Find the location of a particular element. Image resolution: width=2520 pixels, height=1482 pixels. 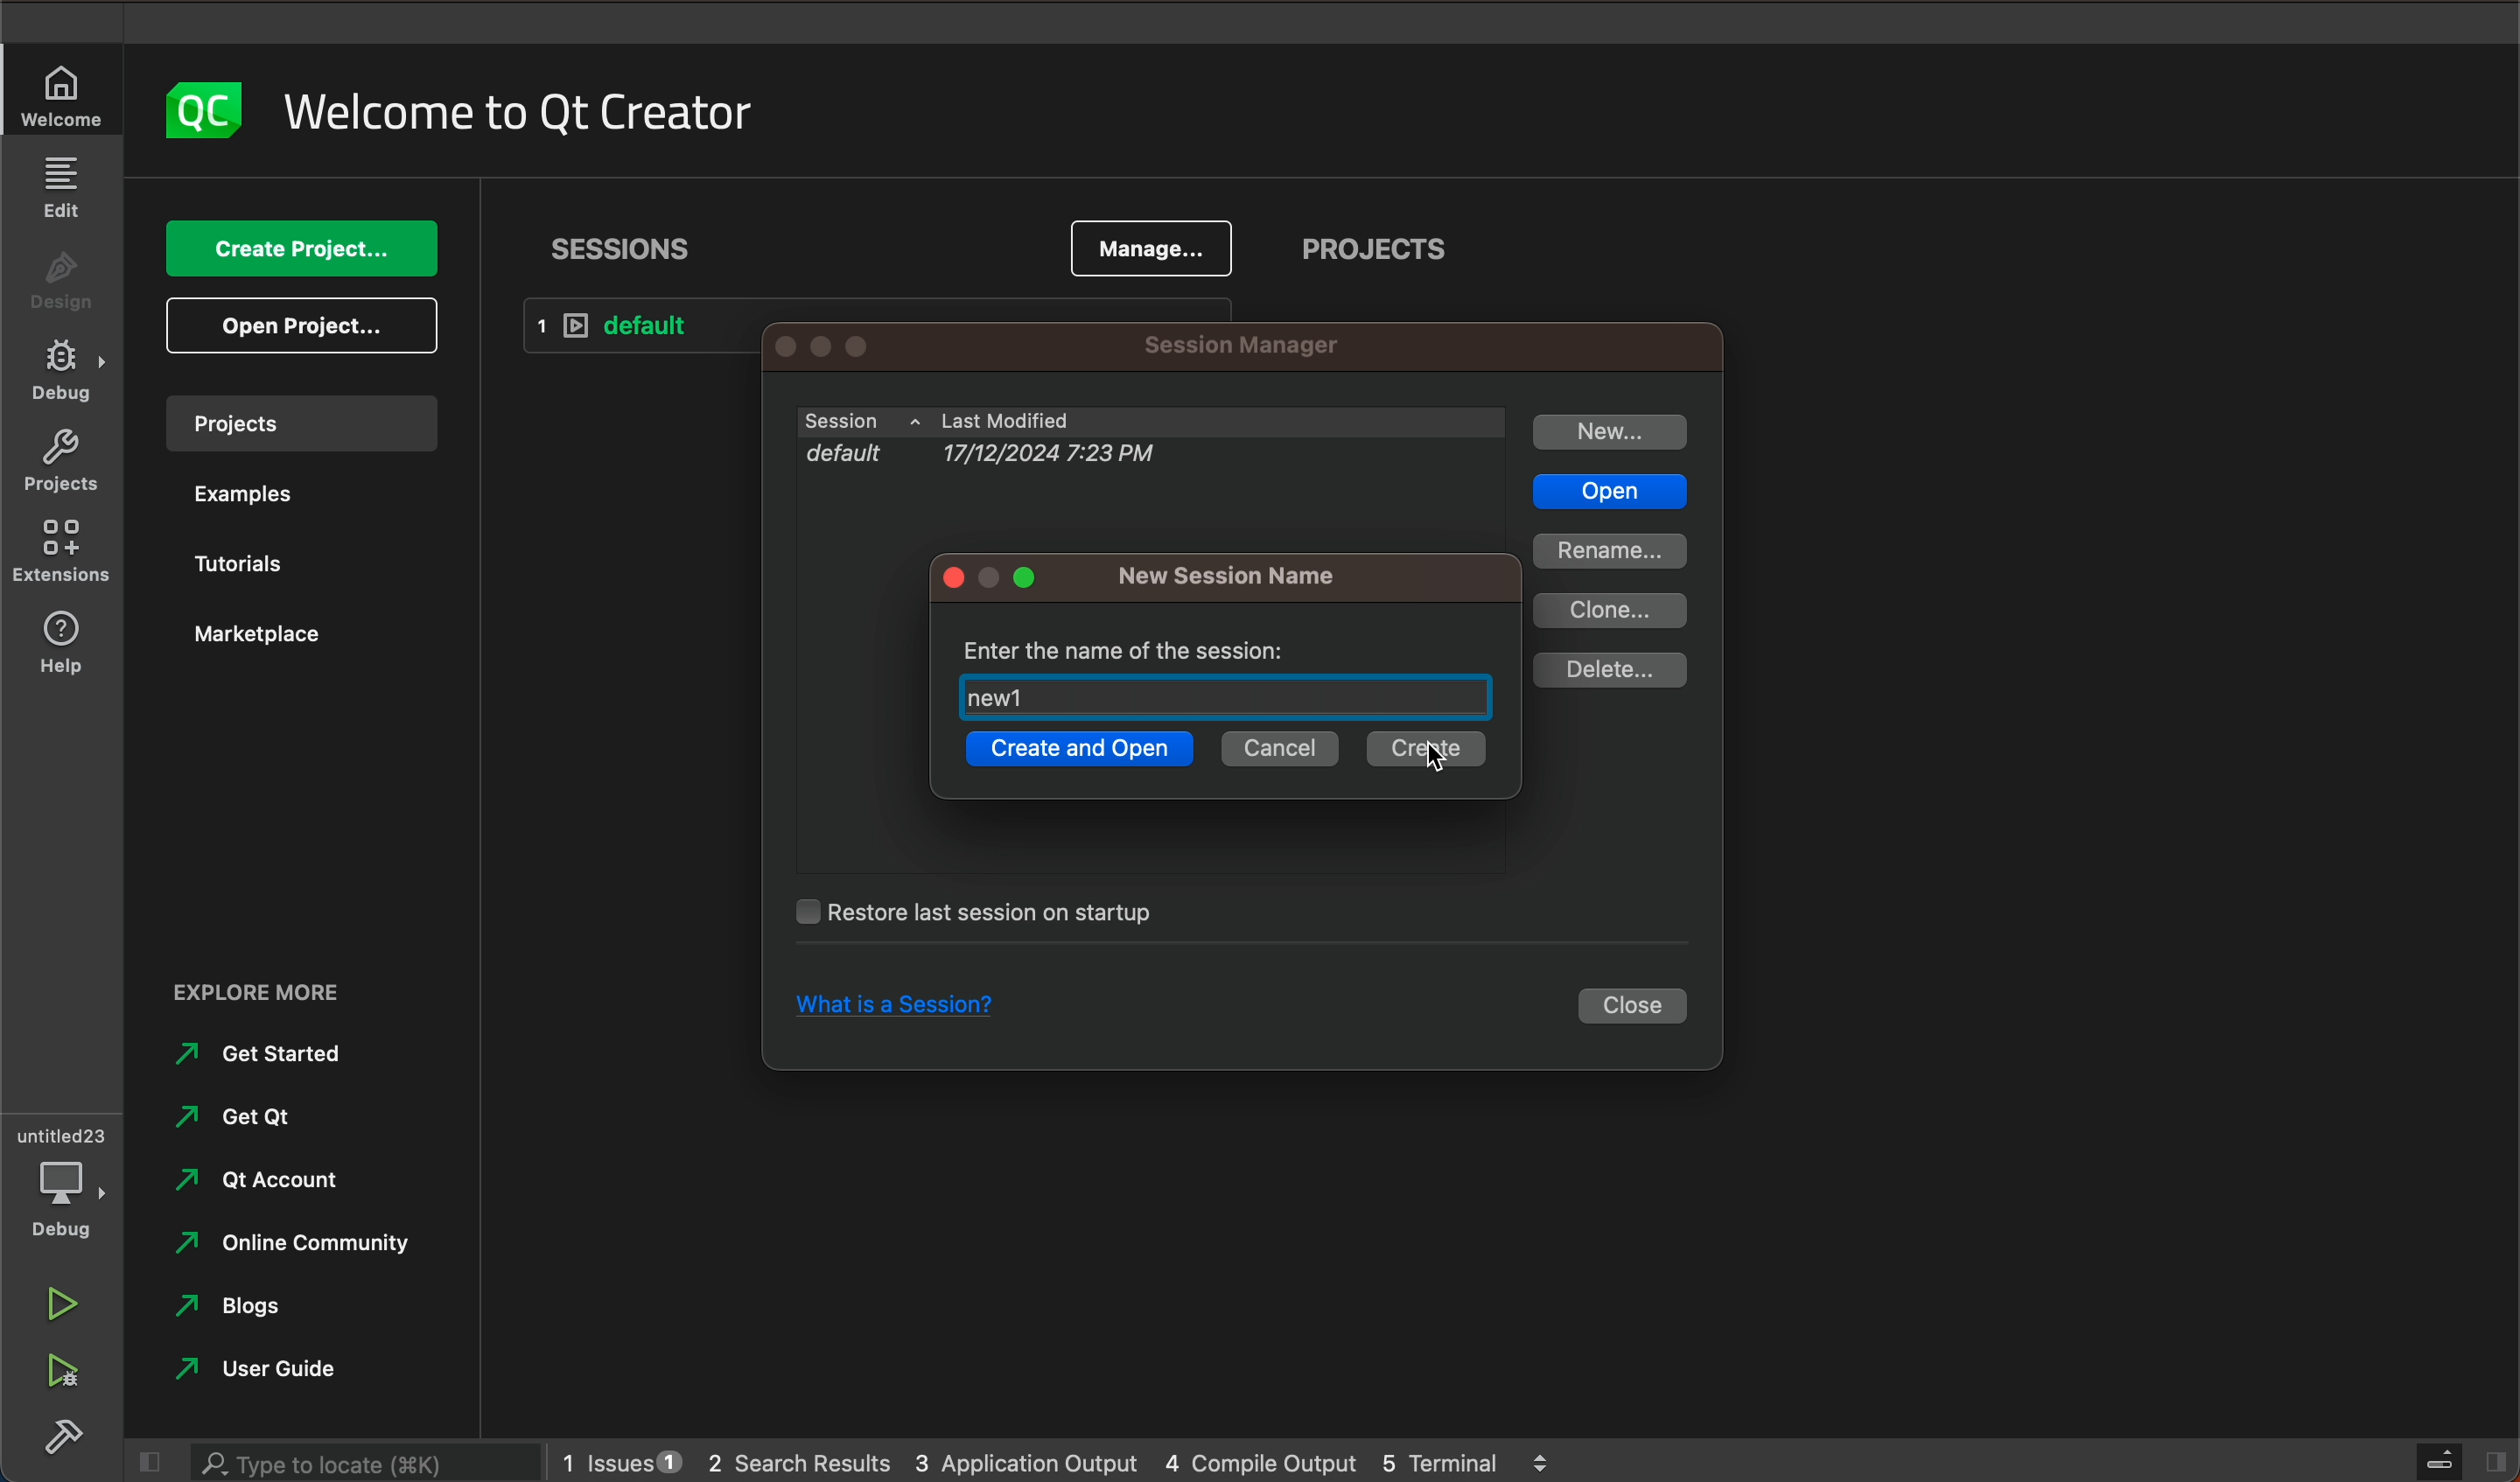

manage is located at coordinates (1153, 245).